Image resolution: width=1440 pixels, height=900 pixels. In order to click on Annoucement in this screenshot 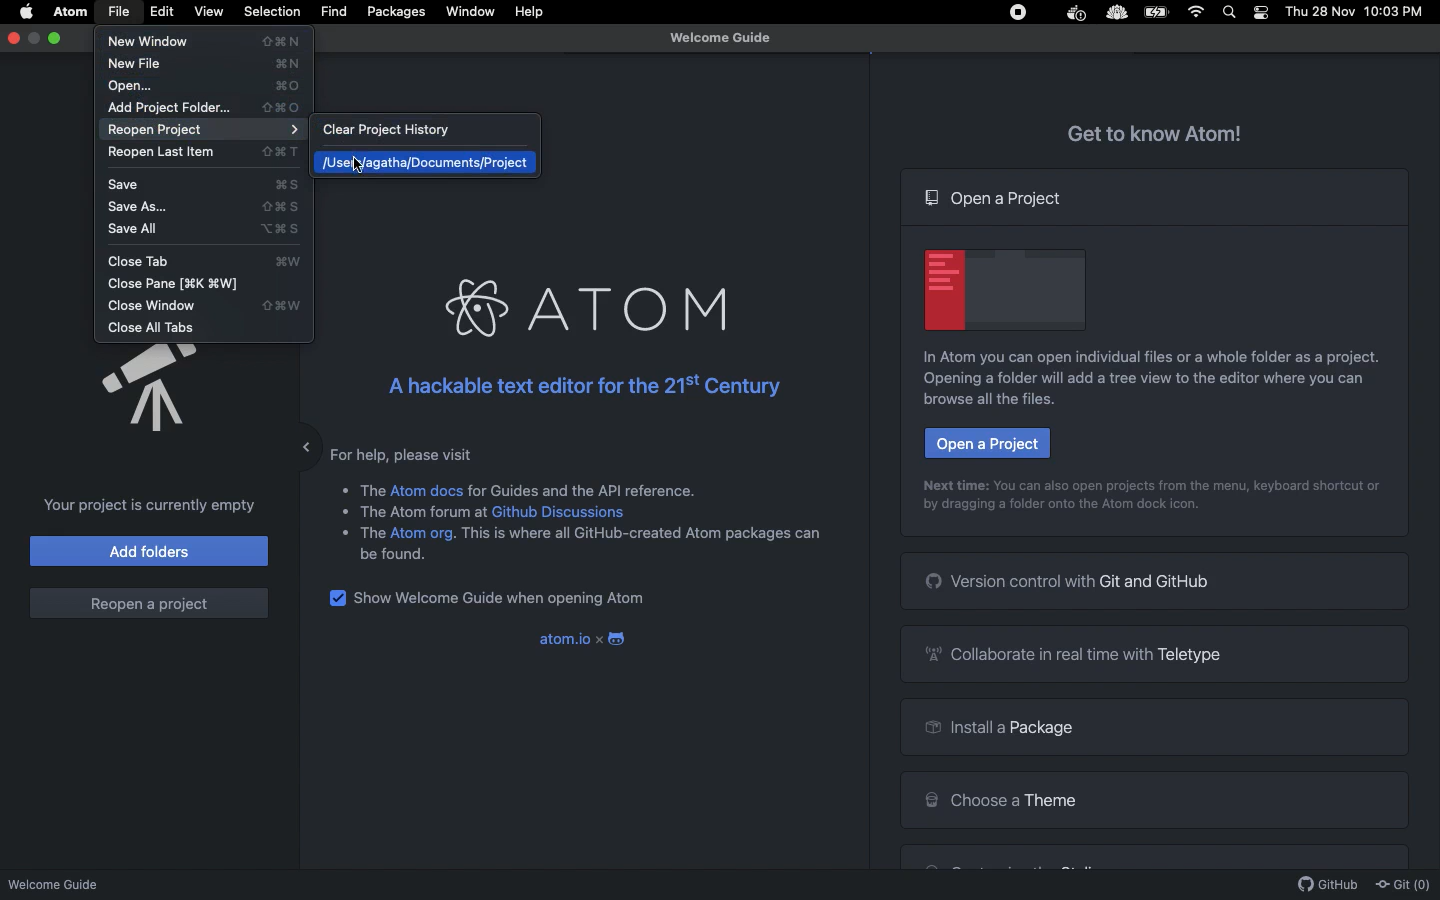, I will do `click(130, 390)`.